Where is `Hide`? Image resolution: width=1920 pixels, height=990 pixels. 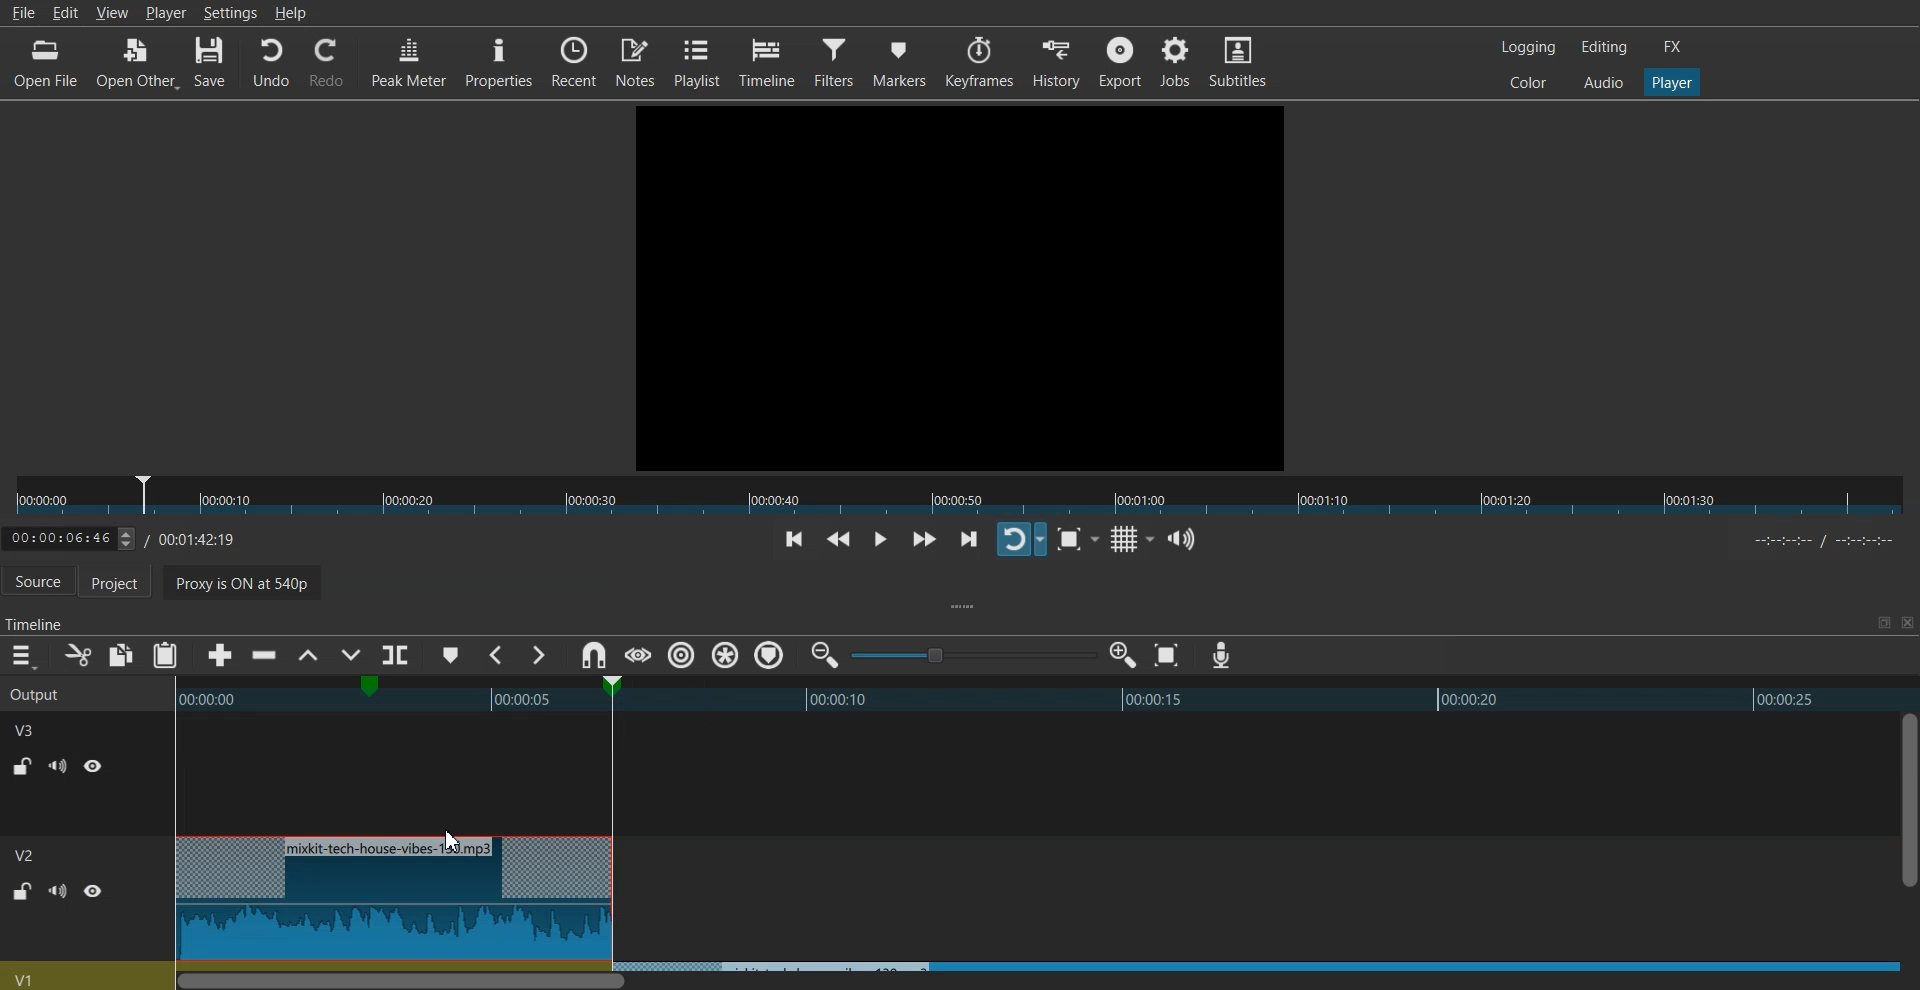 Hide is located at coordinates (94, 765).